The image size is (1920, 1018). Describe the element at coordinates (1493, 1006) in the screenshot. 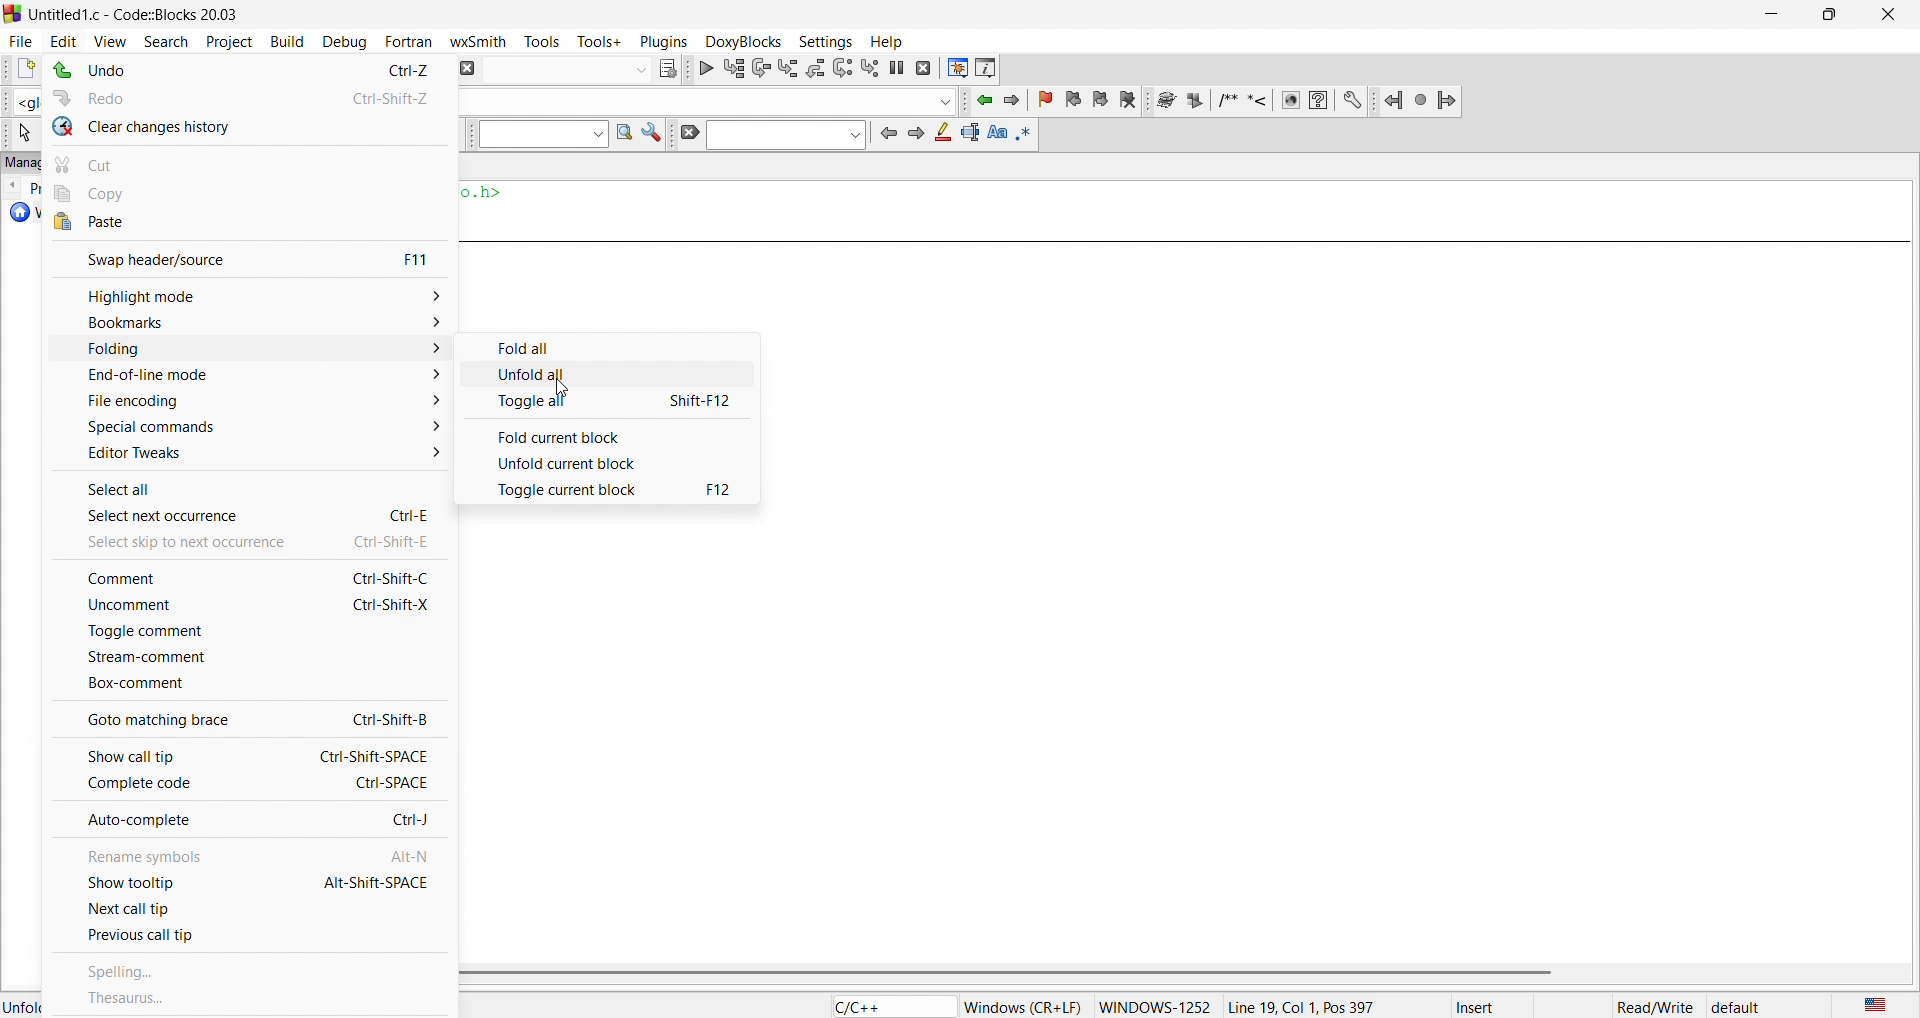

I see `Insert` at that location.